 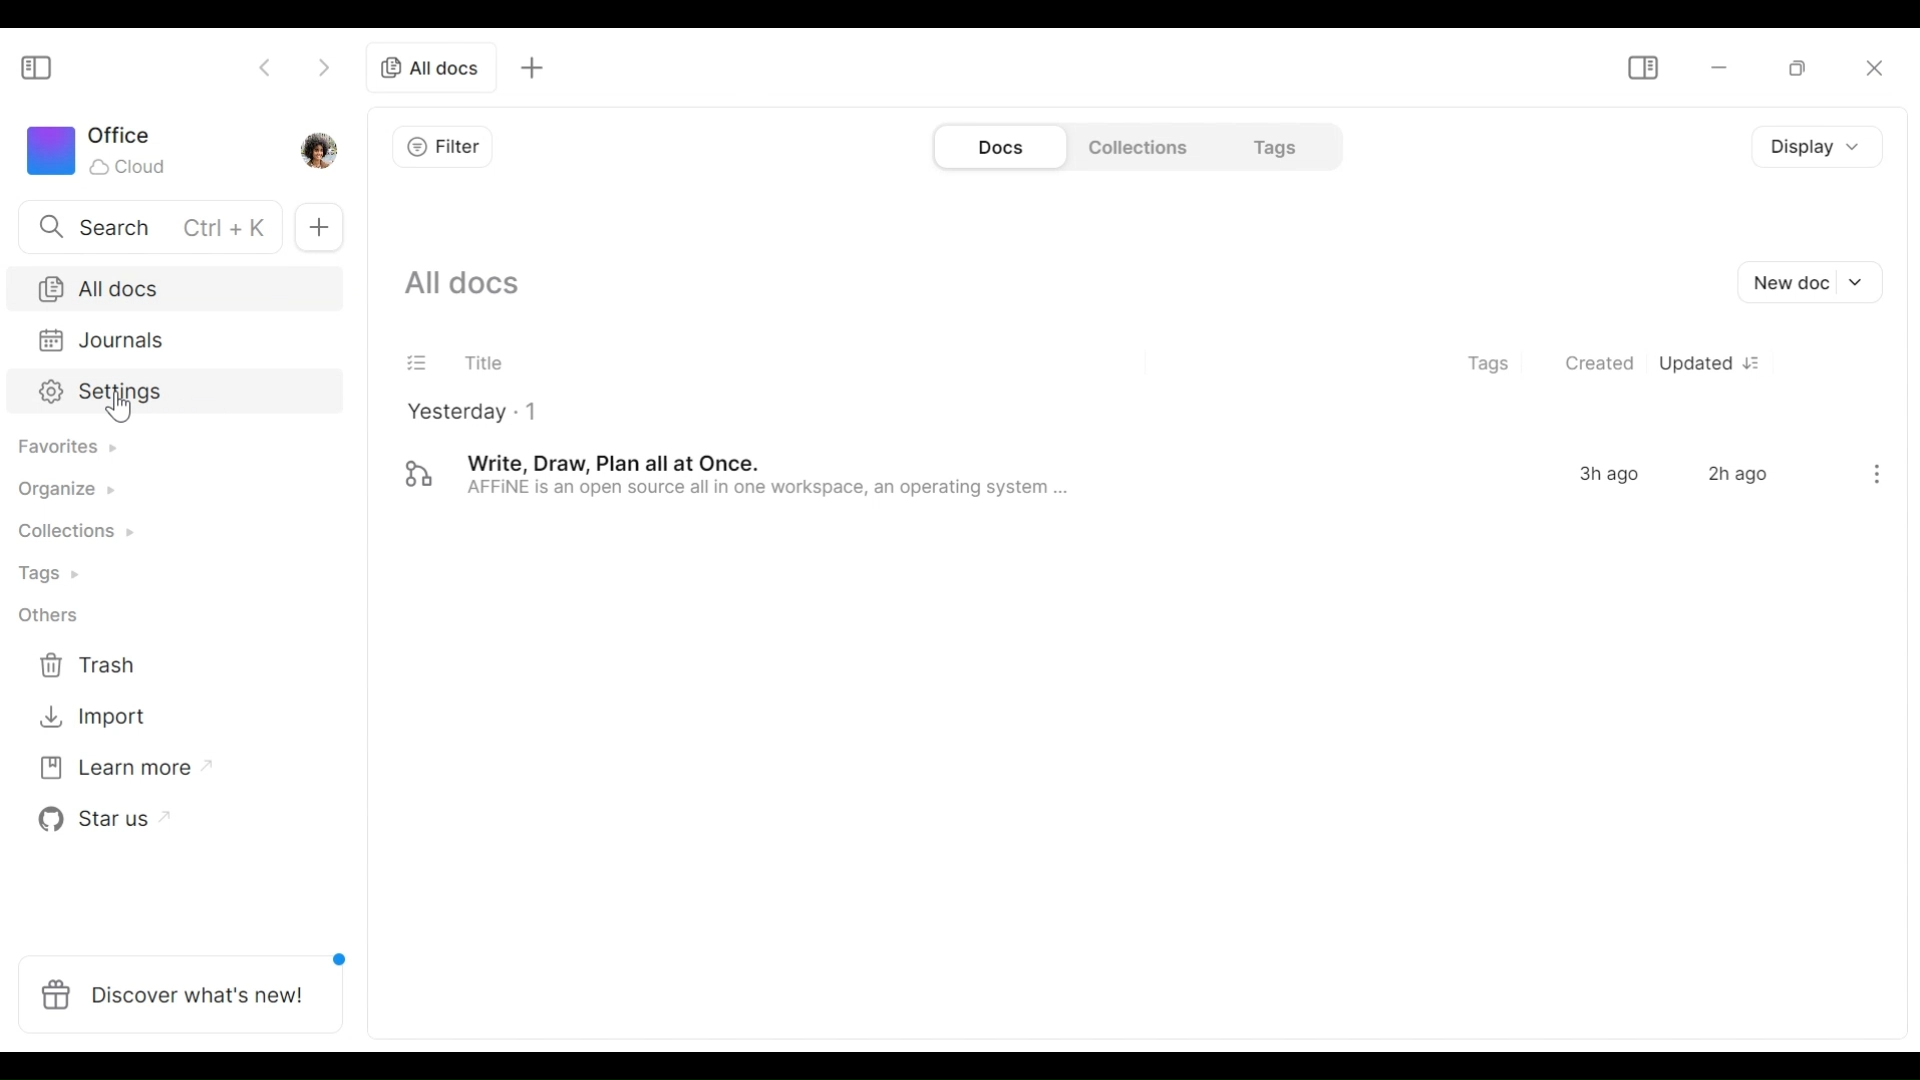 I want to click on Display, so click(x=1820, y=145).